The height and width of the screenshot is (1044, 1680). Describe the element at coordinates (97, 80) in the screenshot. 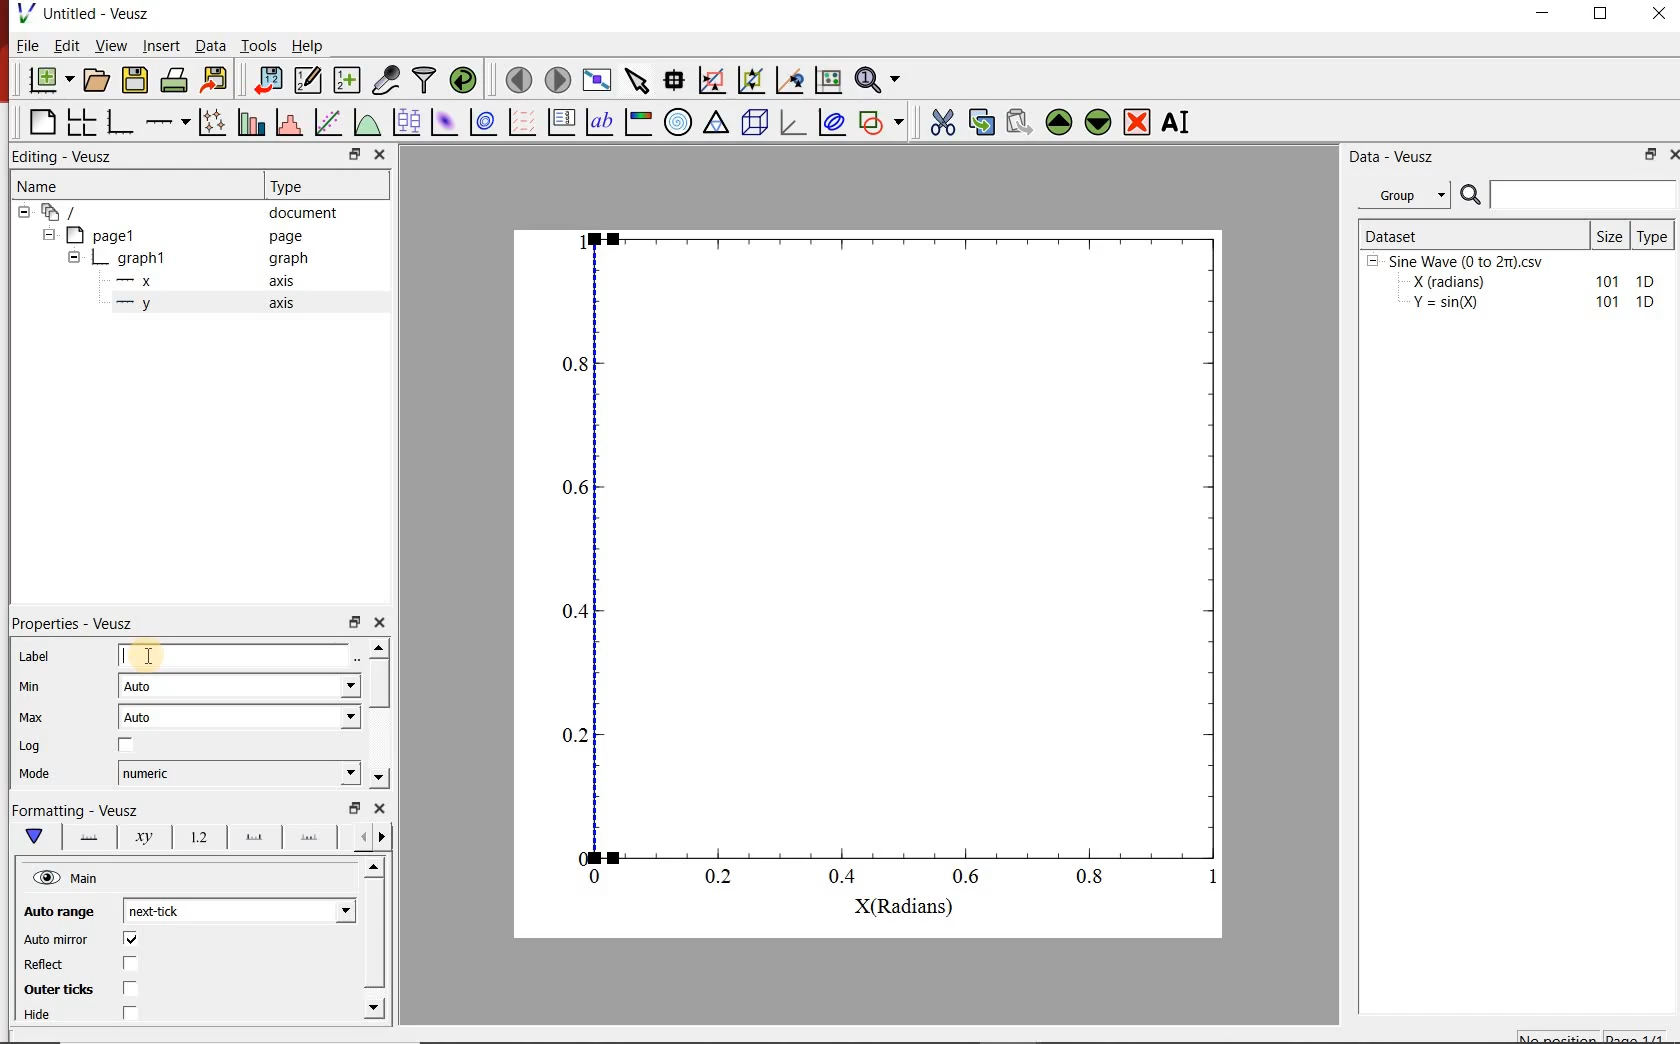

I see `open document` at that location.